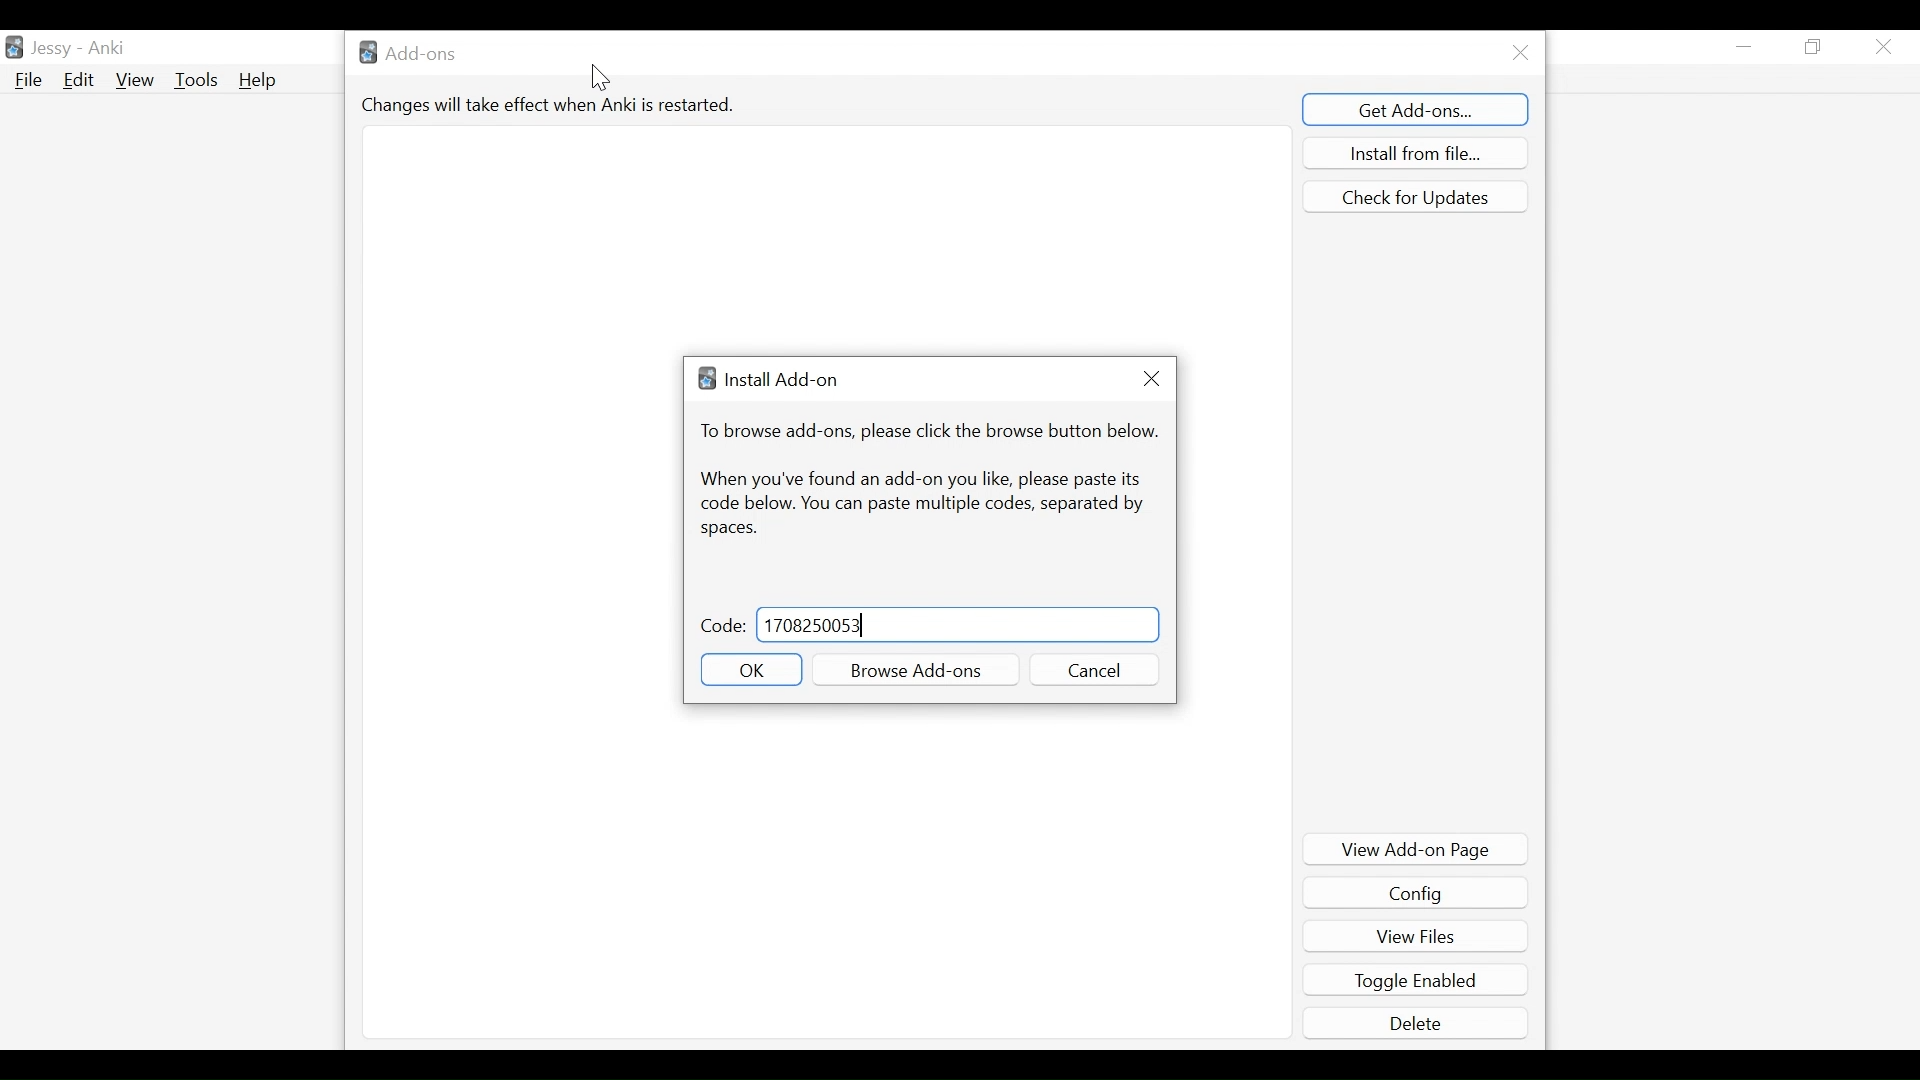  What do you see at coordinates (767, 379) in the screenshot?
I see `Install Add-on` at bounding box center [767, 379].